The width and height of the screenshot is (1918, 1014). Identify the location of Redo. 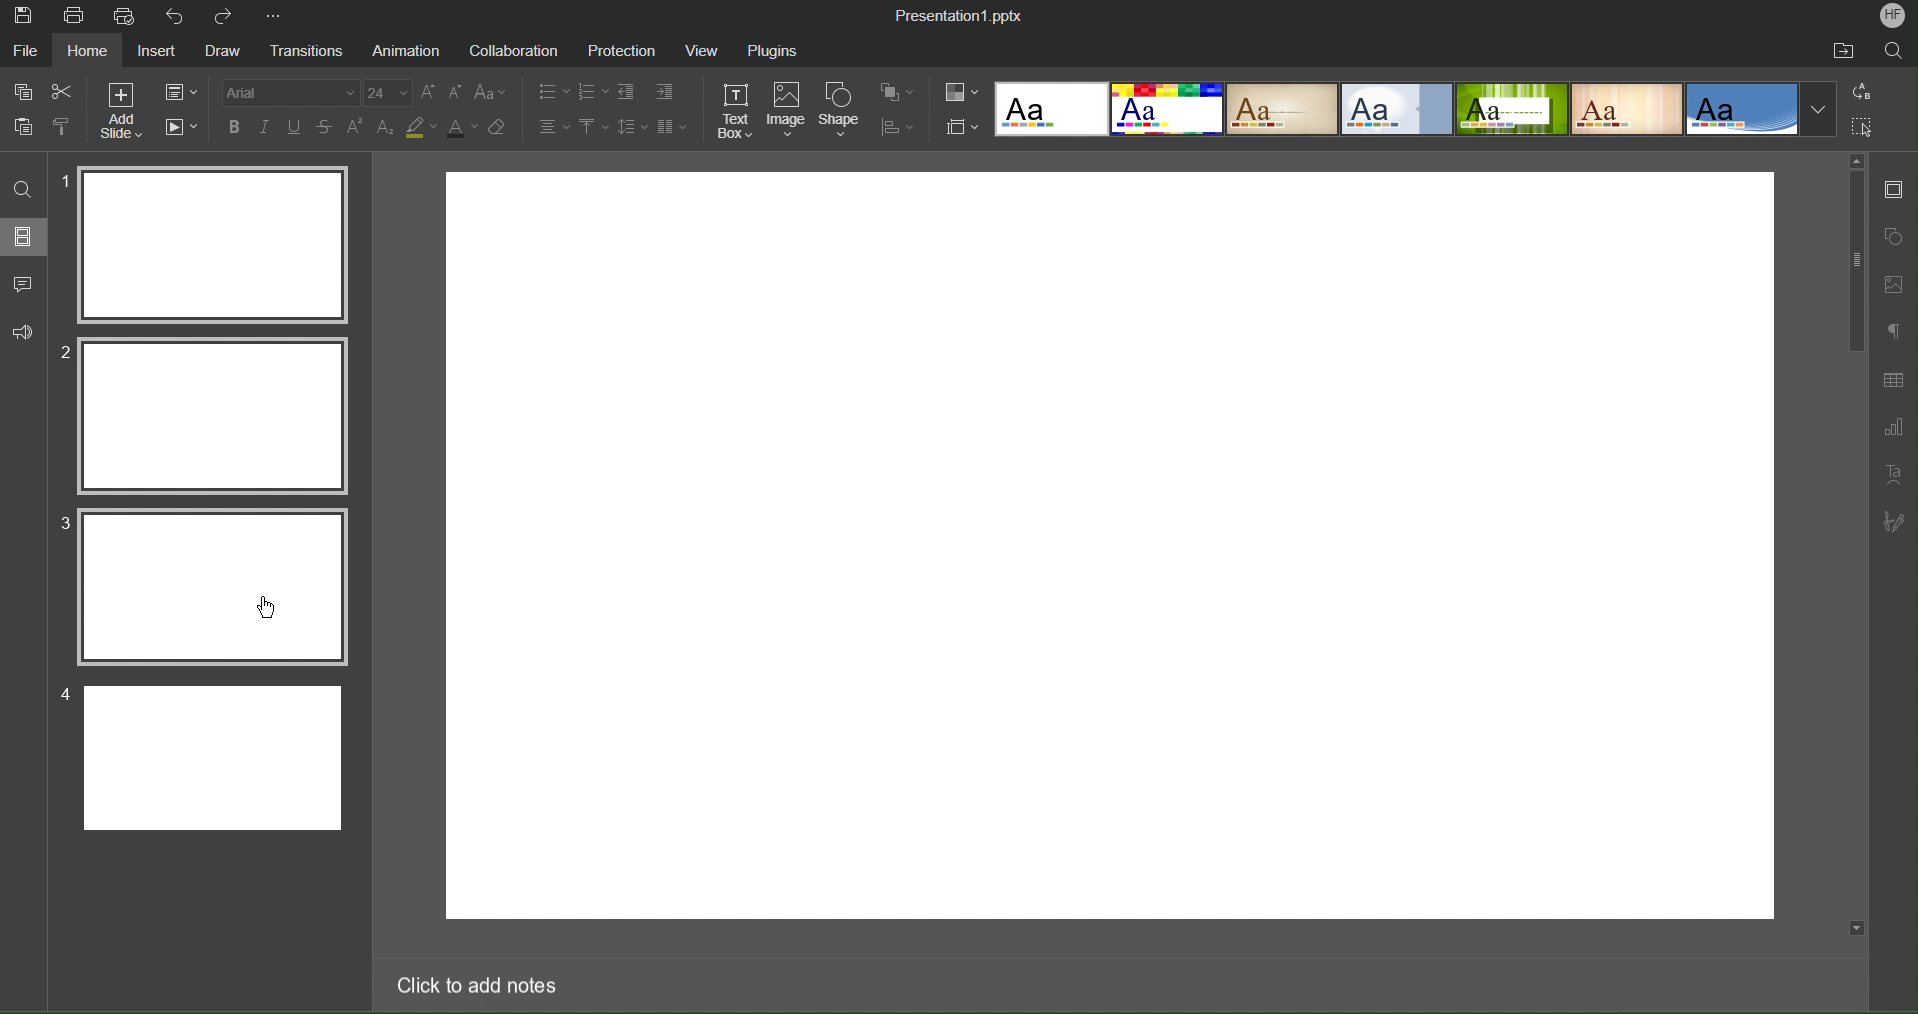
(226, 16).